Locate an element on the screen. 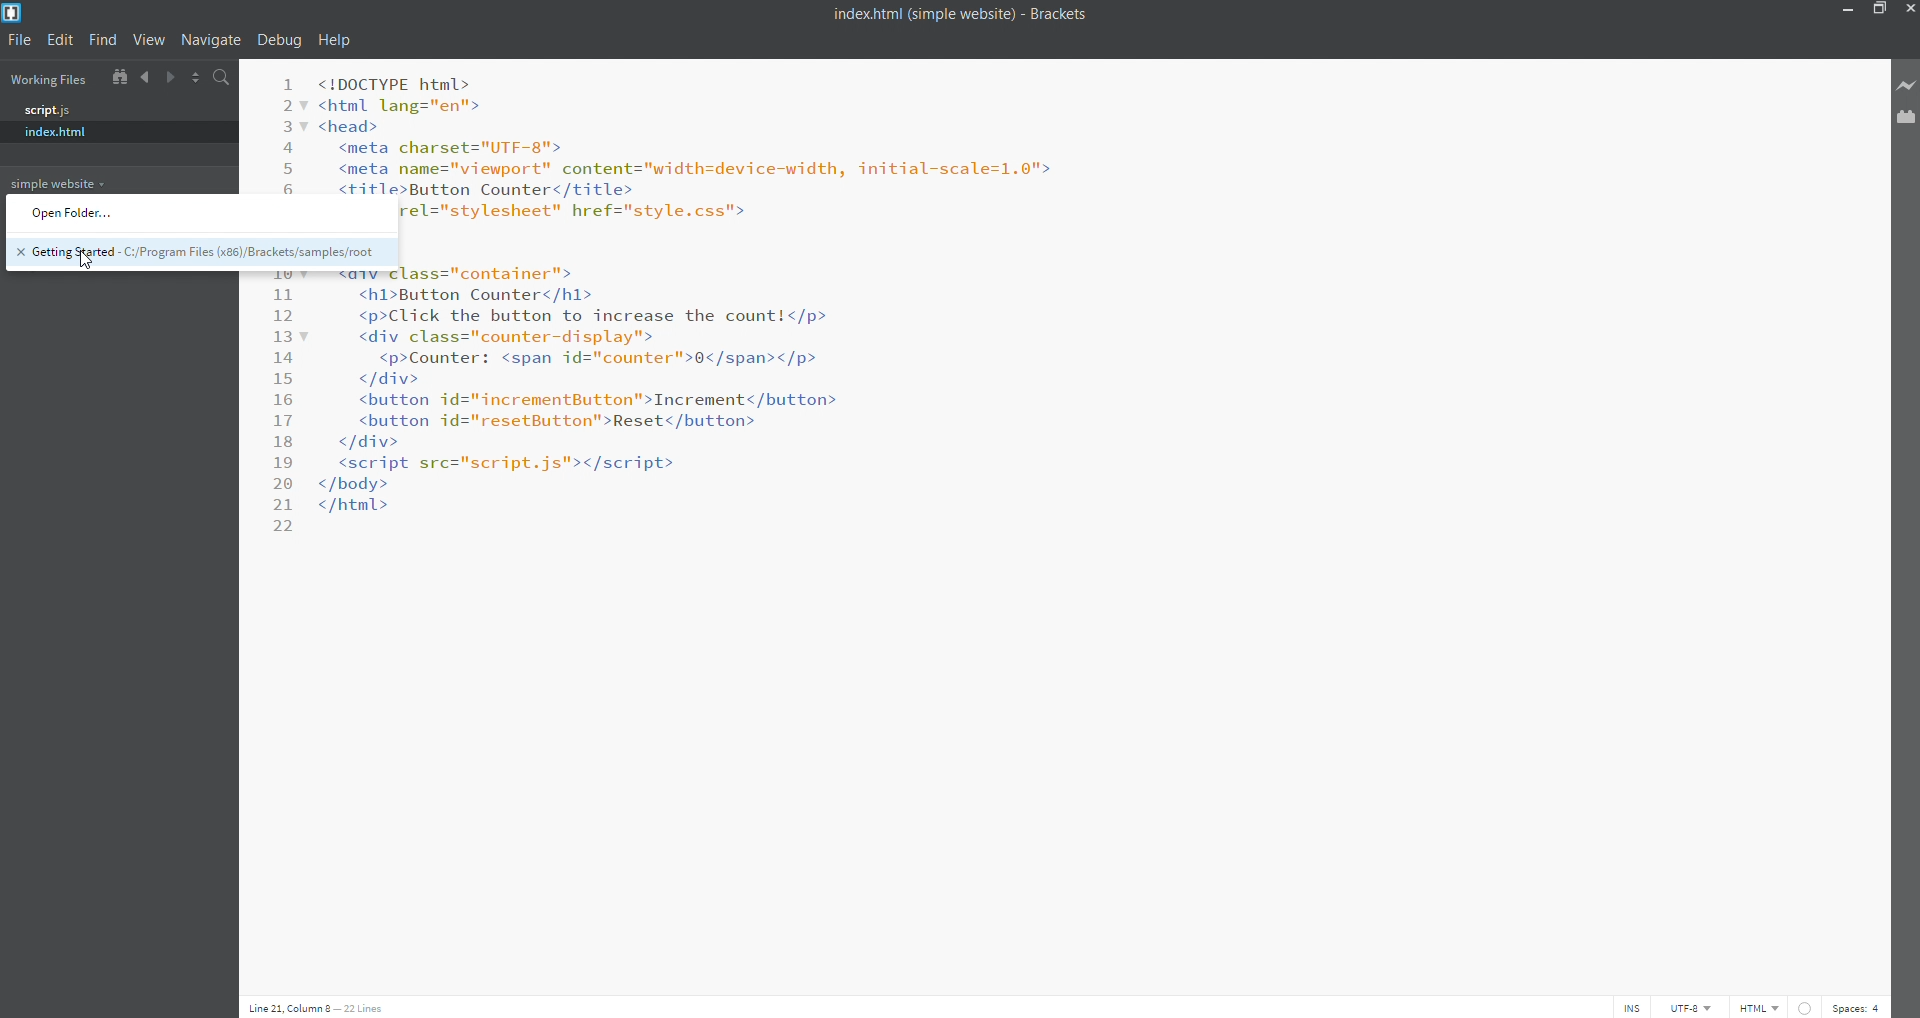 The image size is (1920, 1018). navigate is located at coordinates (213, 39).